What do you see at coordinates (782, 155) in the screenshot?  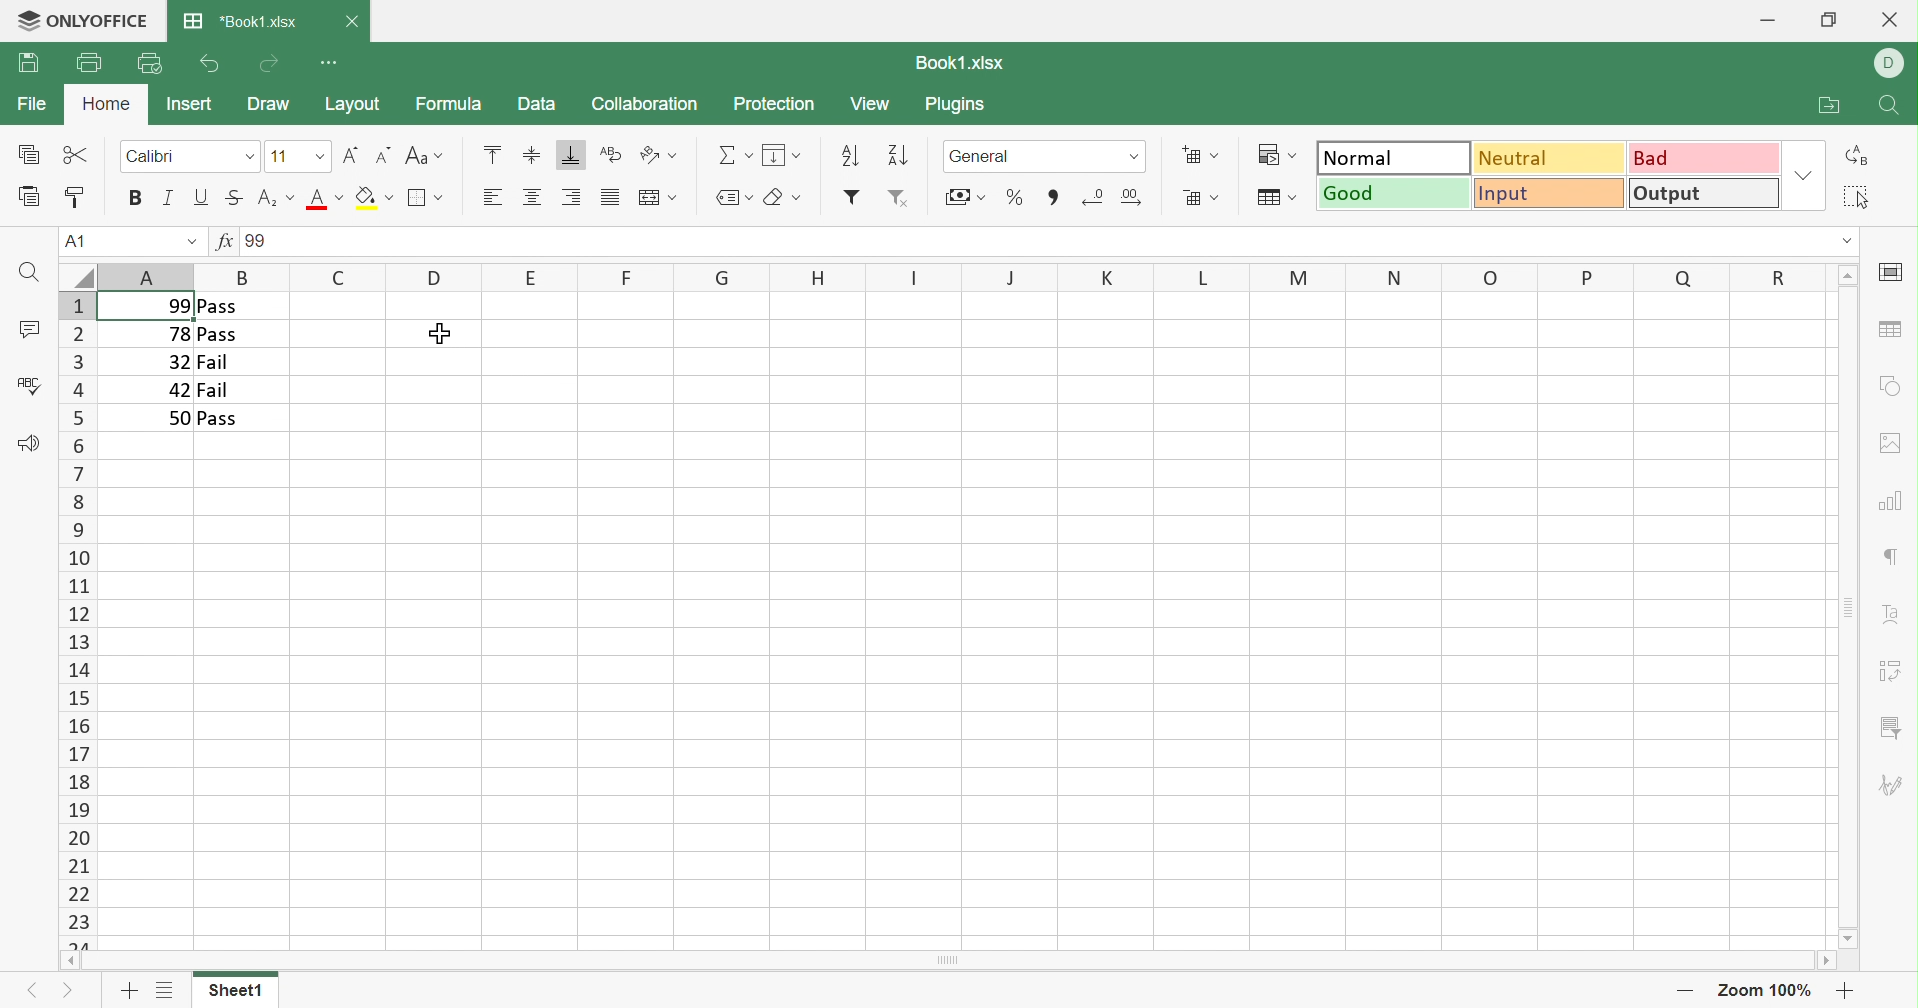 I see `Fill` at bounding box center [782, 155].